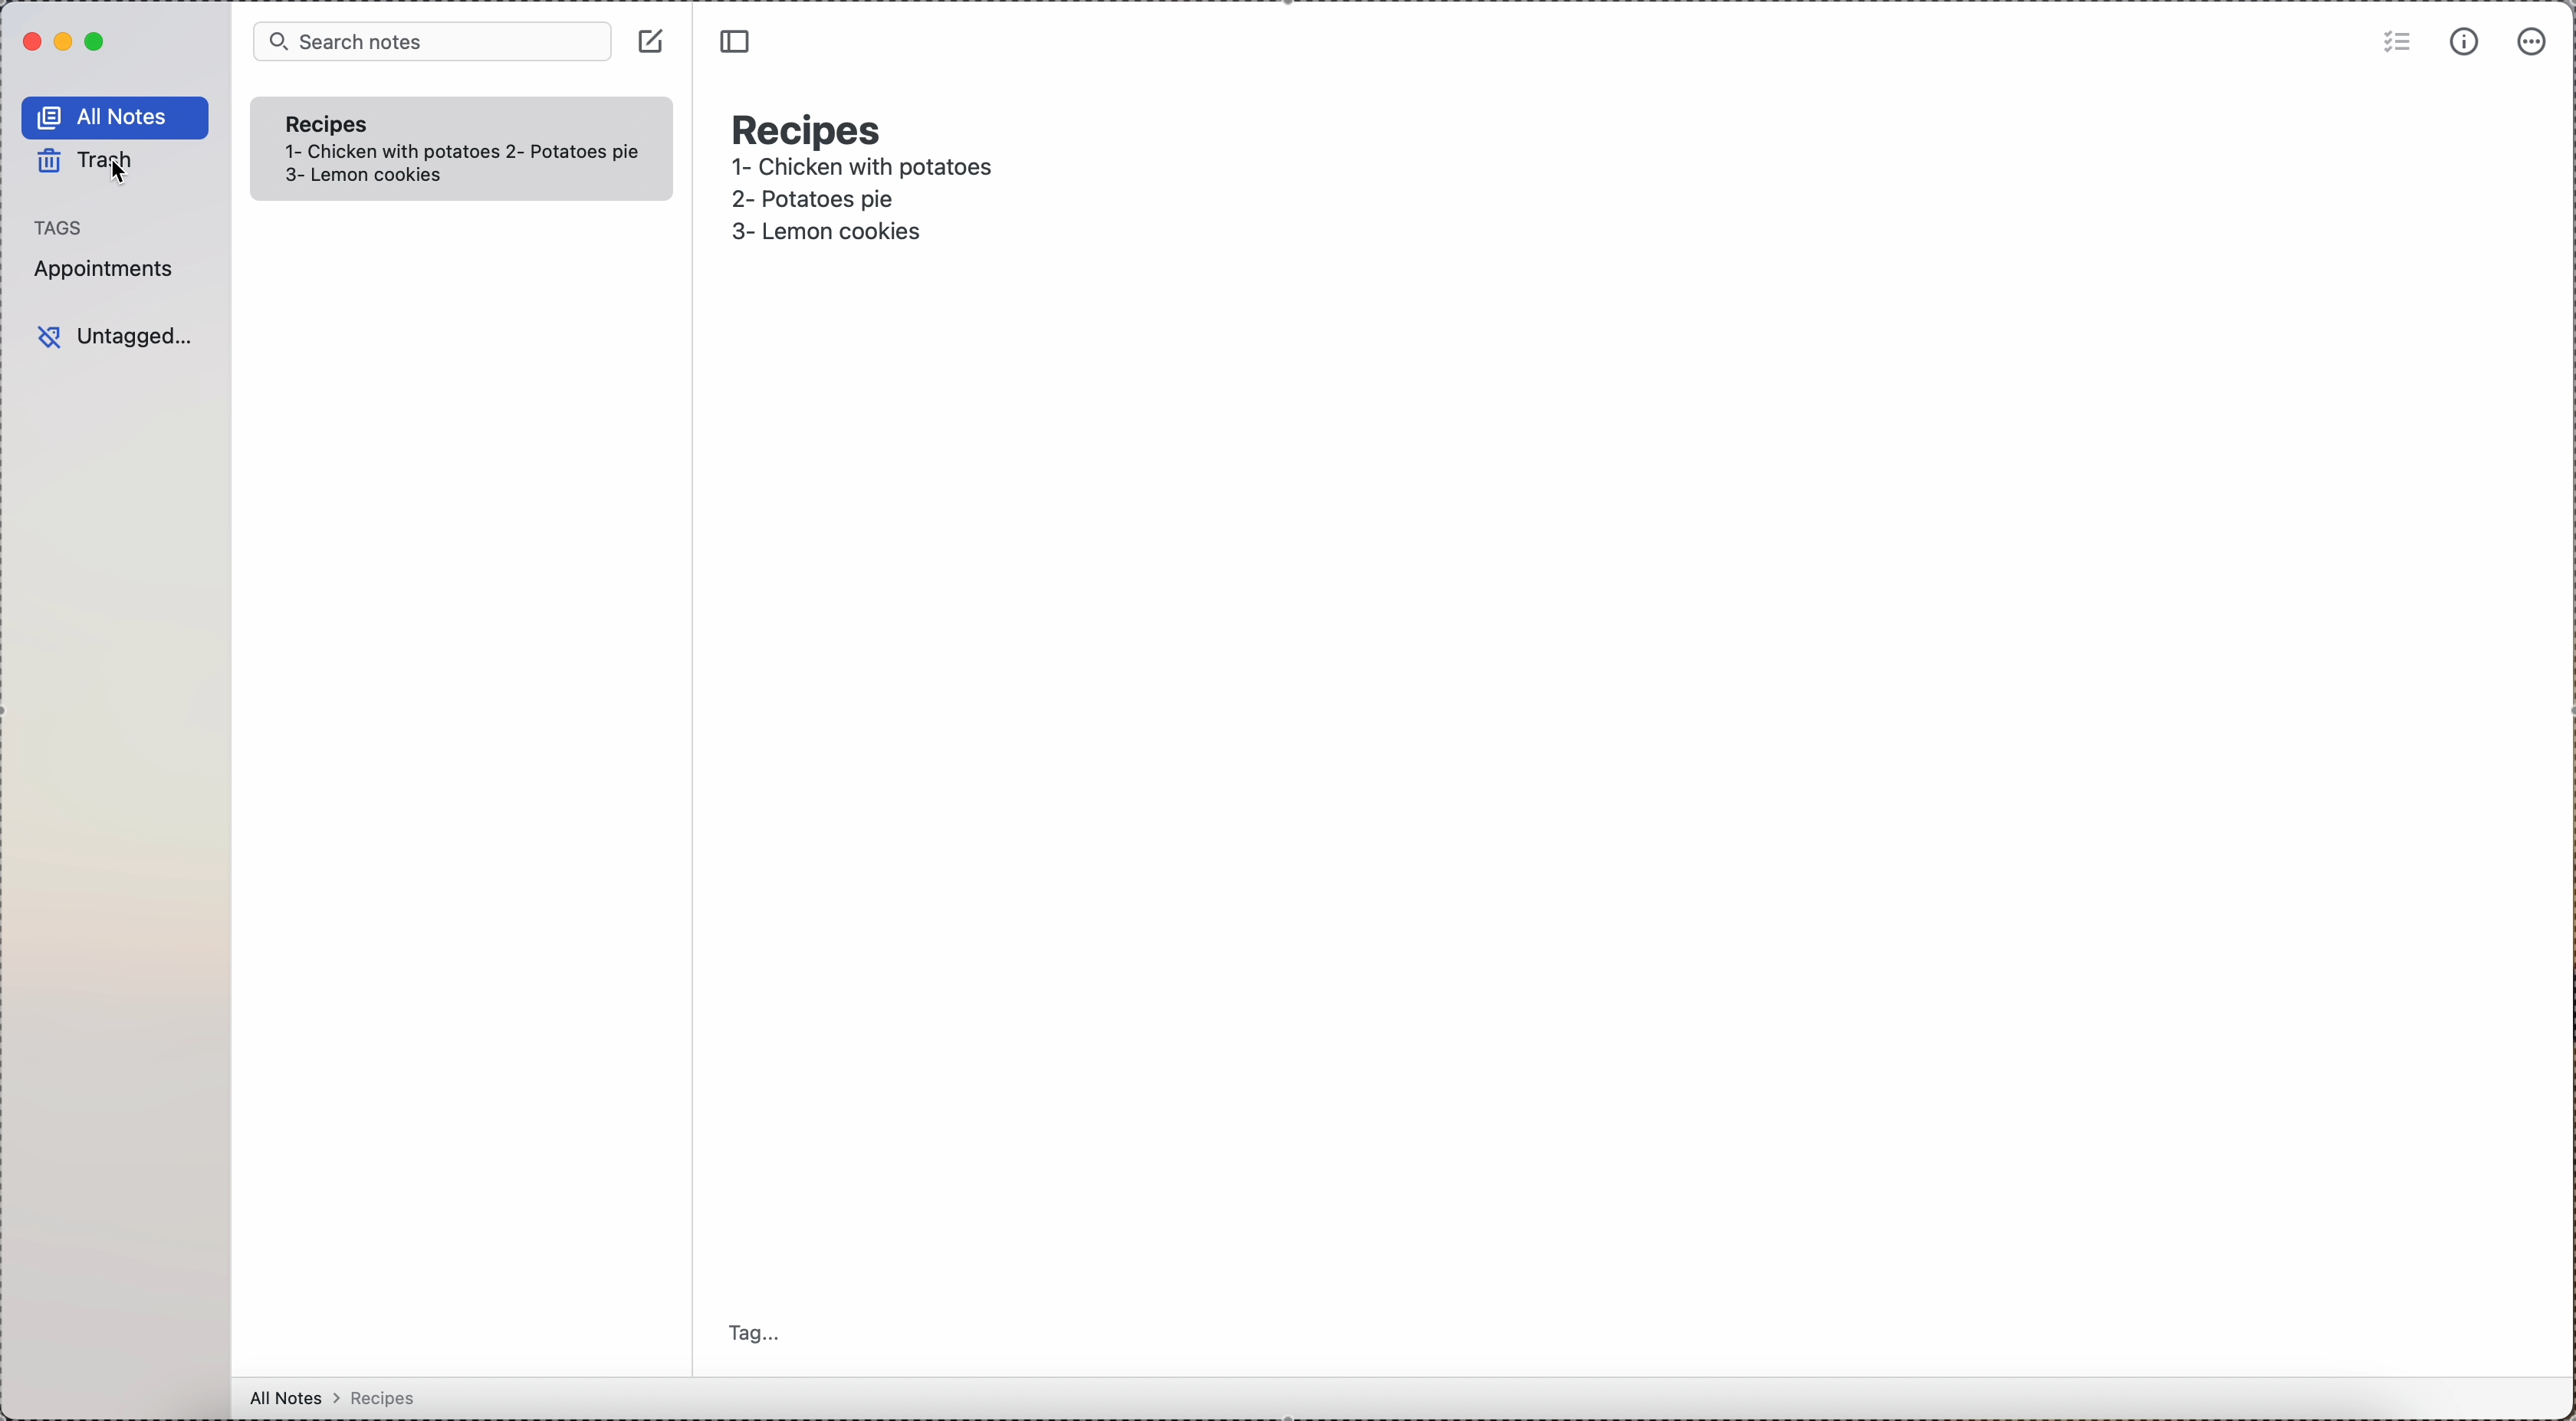 Image resolution: width=2576 pixels, height=1421 pixels. Describe the element at coordinates (63, 43) in the screenshot. I see `minimize Simplenote` at that location.